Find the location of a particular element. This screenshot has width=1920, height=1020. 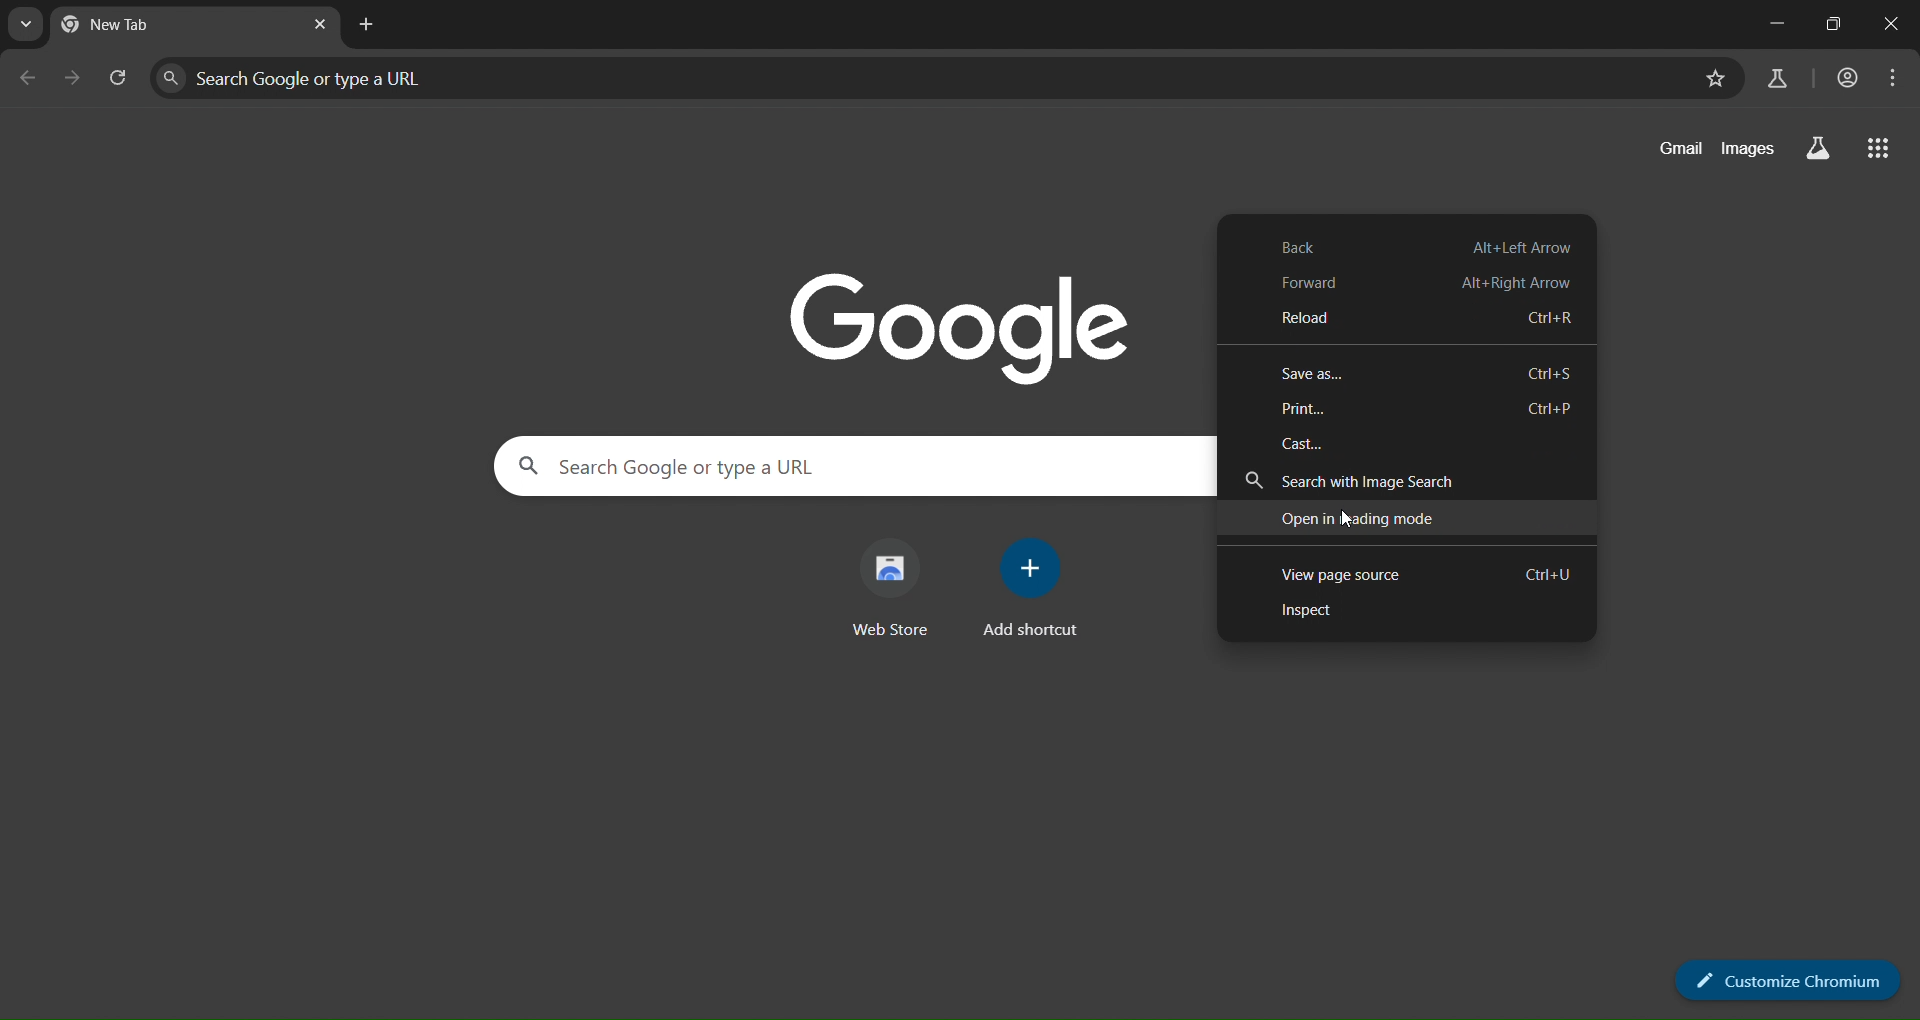

open in reading mode is located at coordinates (1360, 517).